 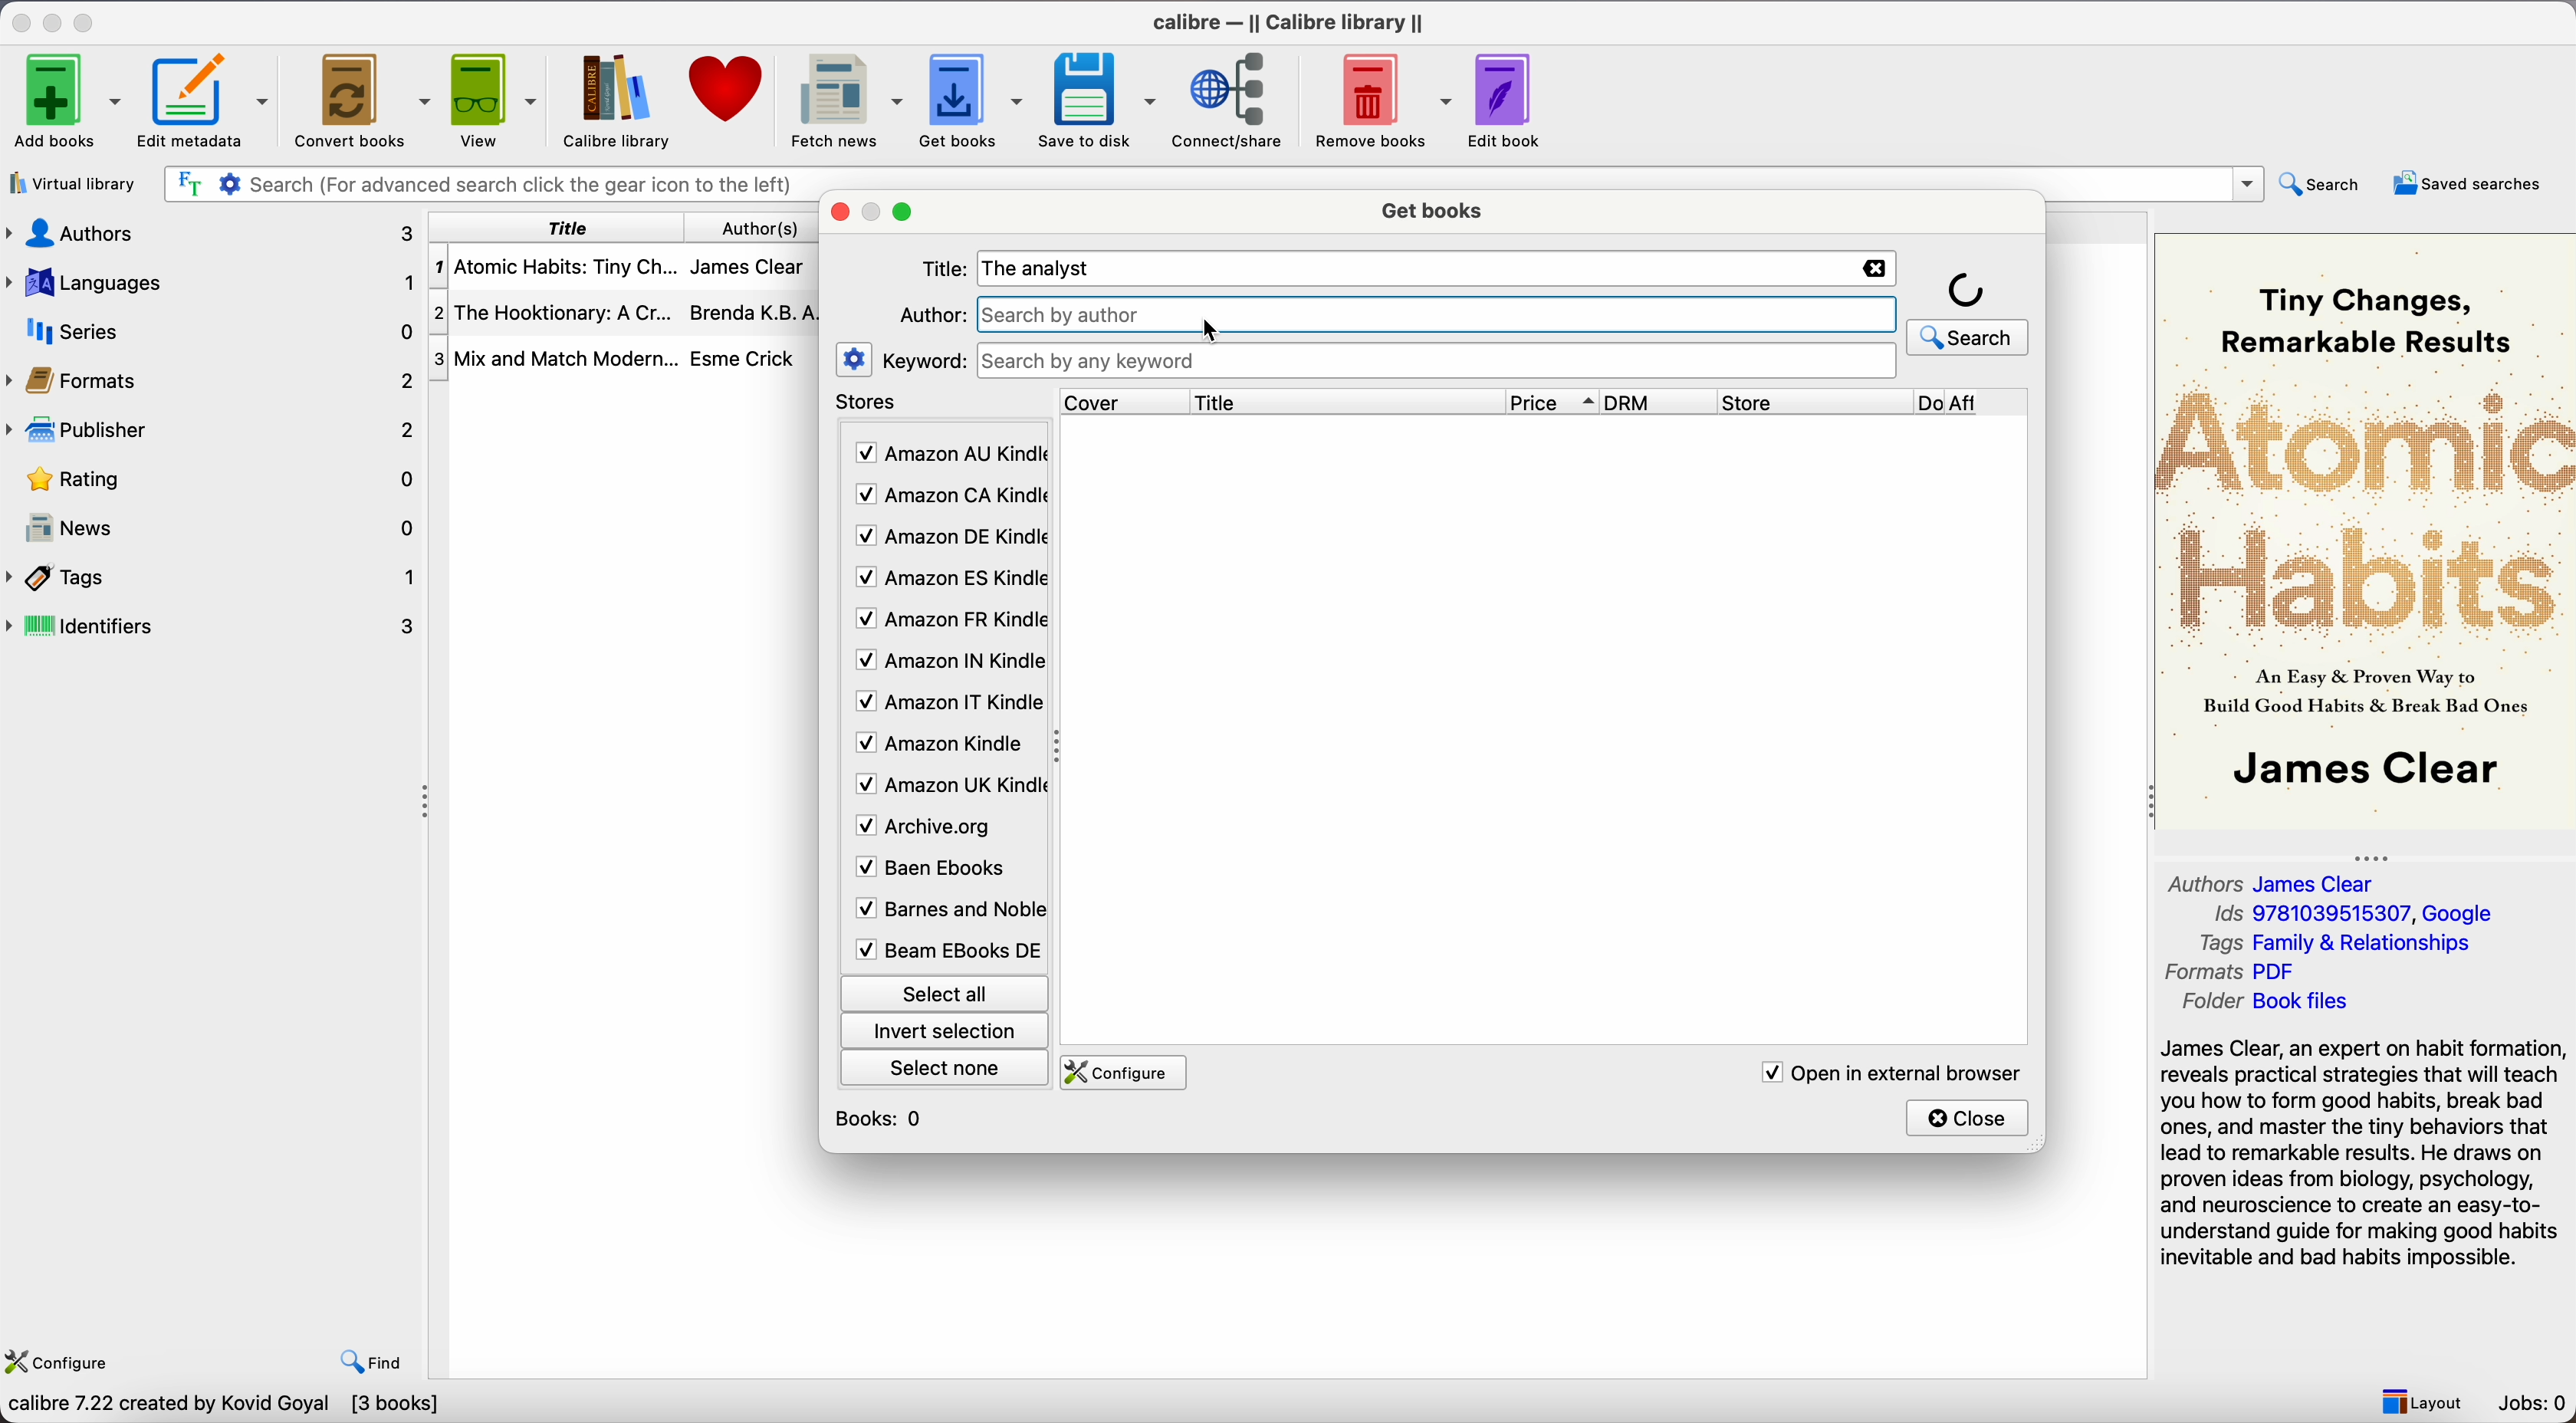 I want to click on Amazon CA Kindle, so click(x=948, y=495).